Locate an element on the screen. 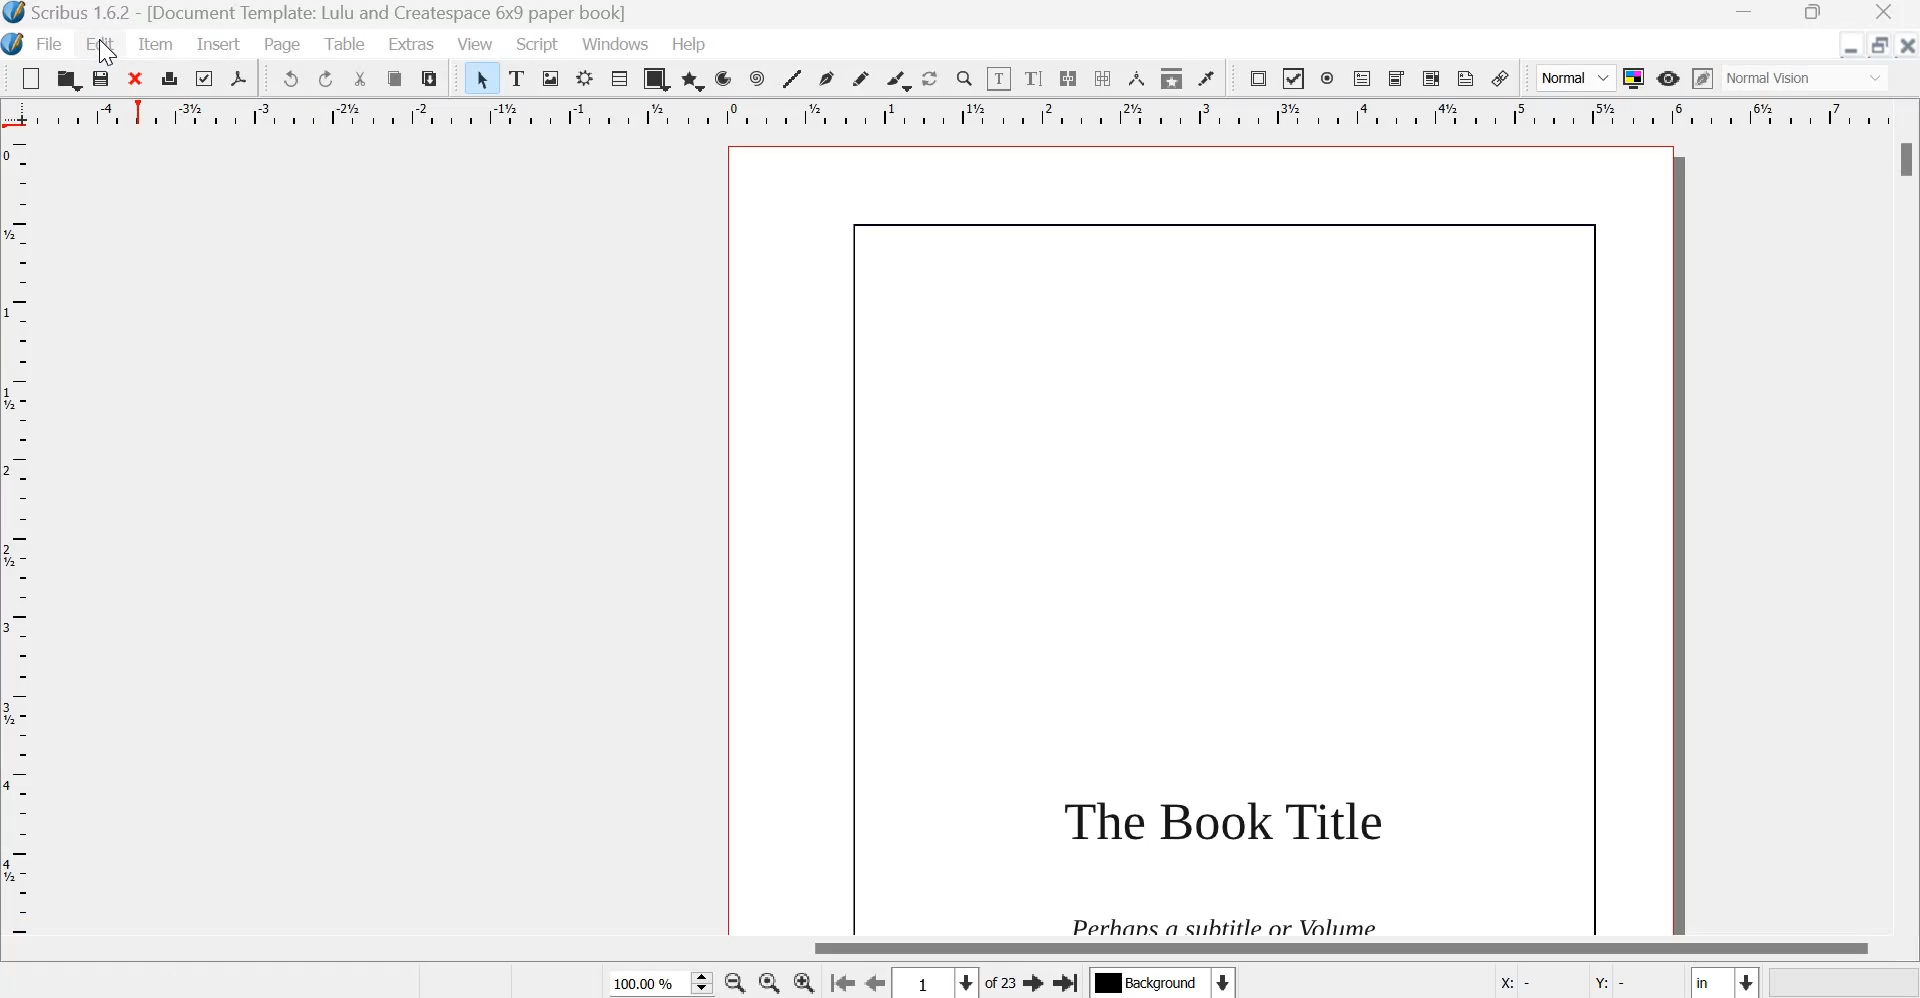 This screenshot has height=998, width=1920. Close is located at coordinates (1908, 45).